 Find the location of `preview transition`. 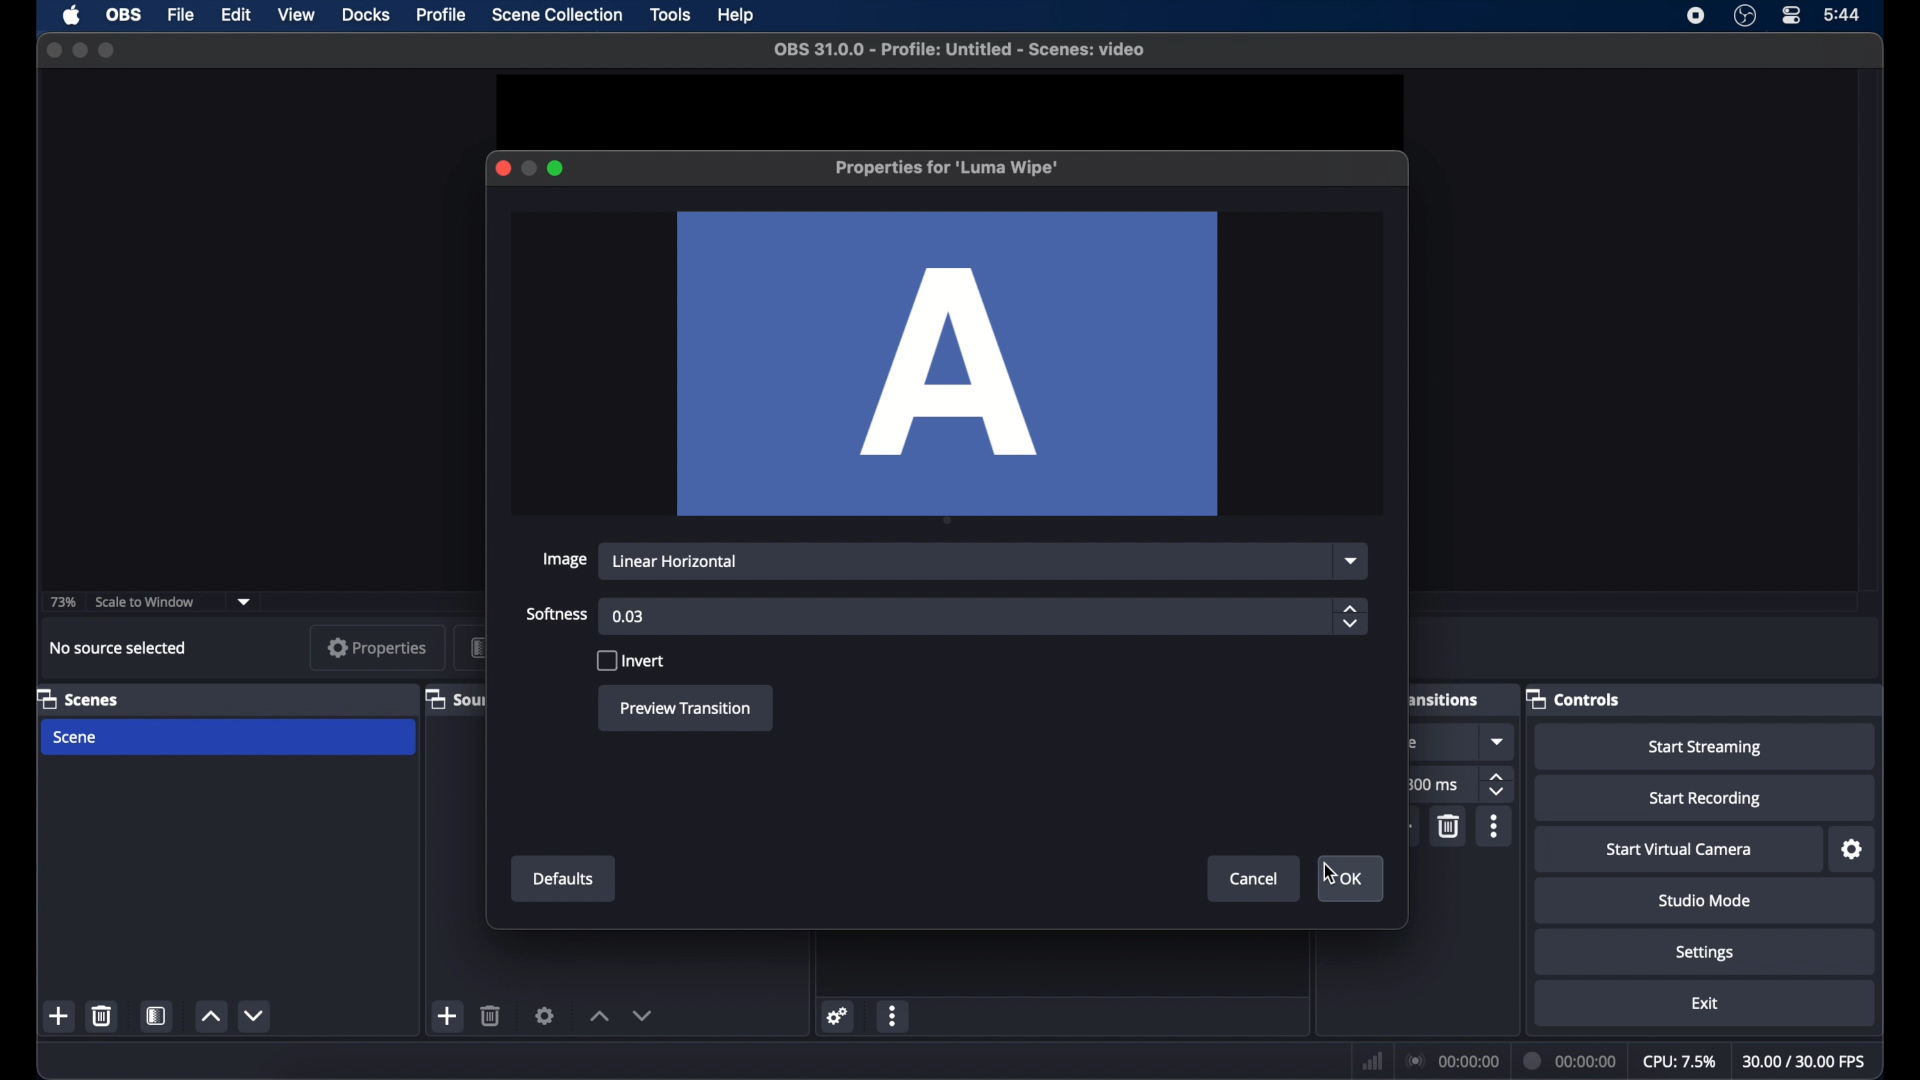

preview transition is located at coordinates (686, 709).